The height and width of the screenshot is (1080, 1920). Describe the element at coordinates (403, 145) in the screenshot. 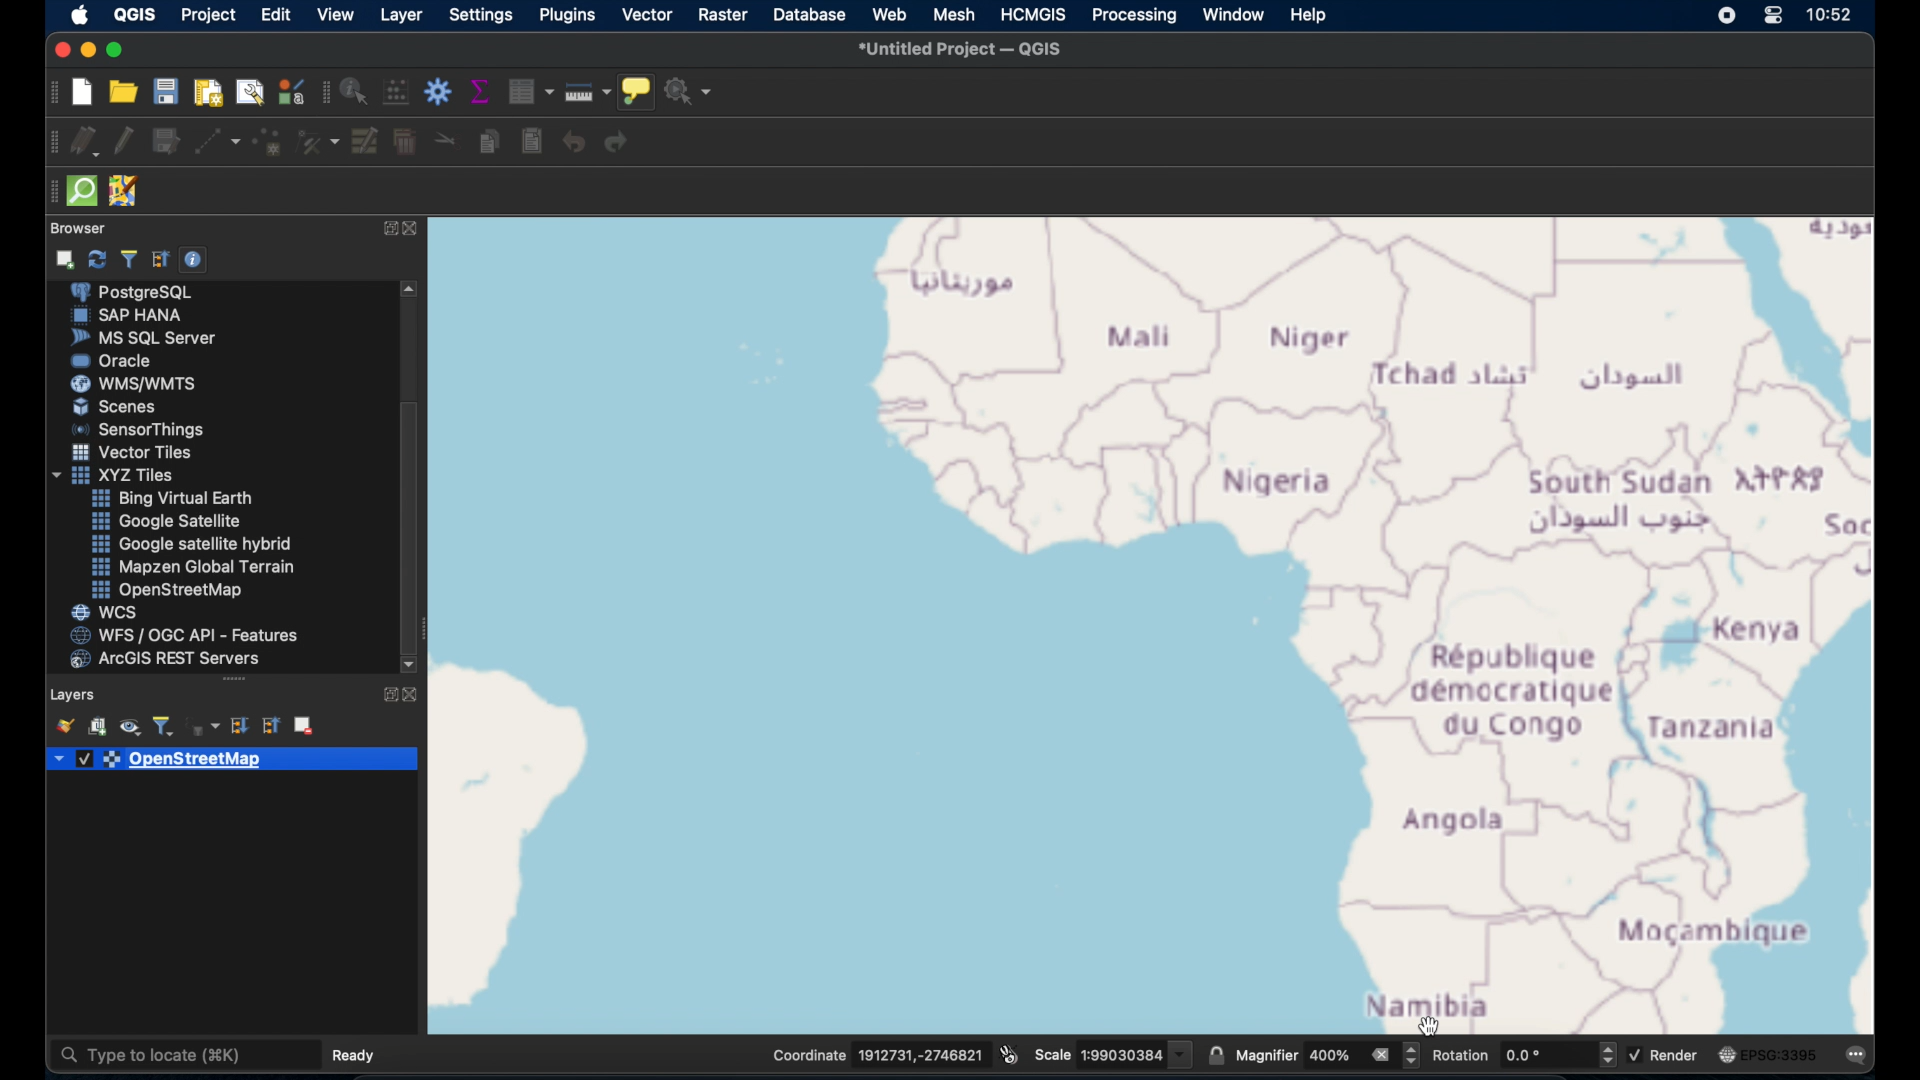

I see `delete selected` at that location.